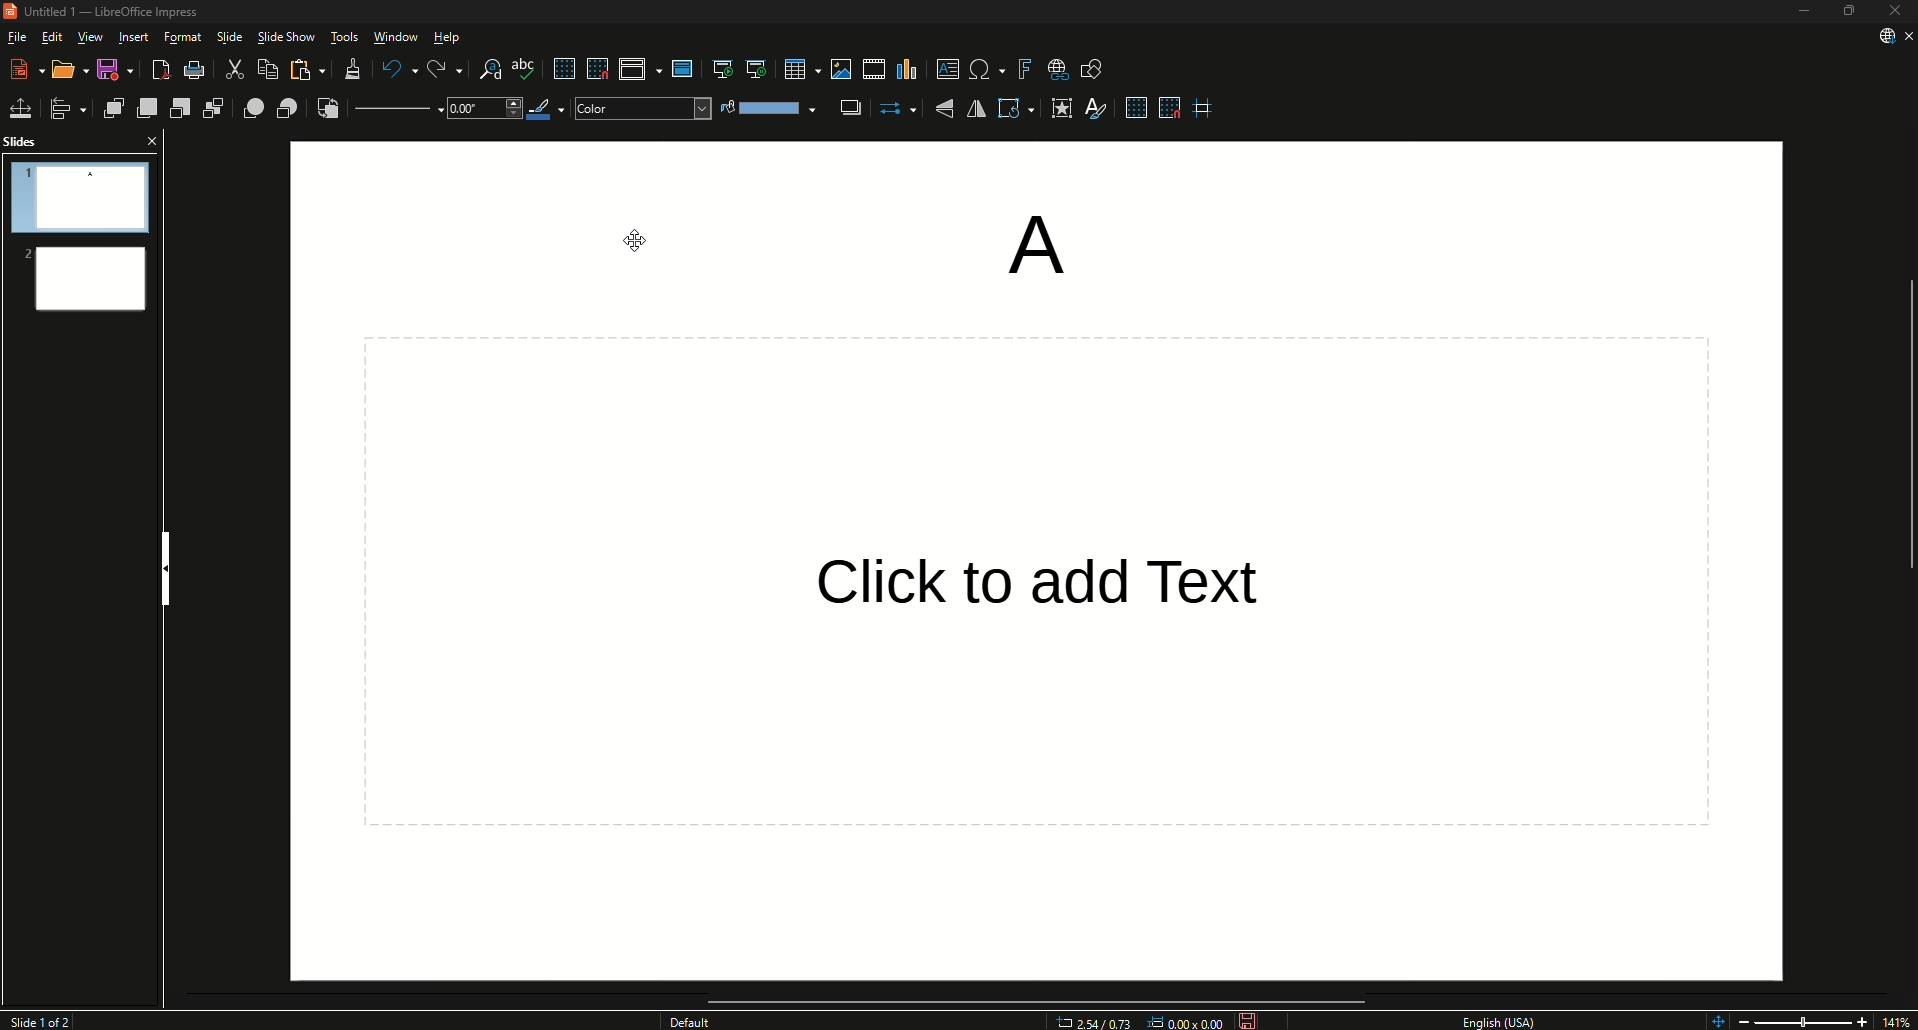 Image resolution: width=1918 pixels, height=1030 pixels. I want to click on Master slide, so click(686, 69).